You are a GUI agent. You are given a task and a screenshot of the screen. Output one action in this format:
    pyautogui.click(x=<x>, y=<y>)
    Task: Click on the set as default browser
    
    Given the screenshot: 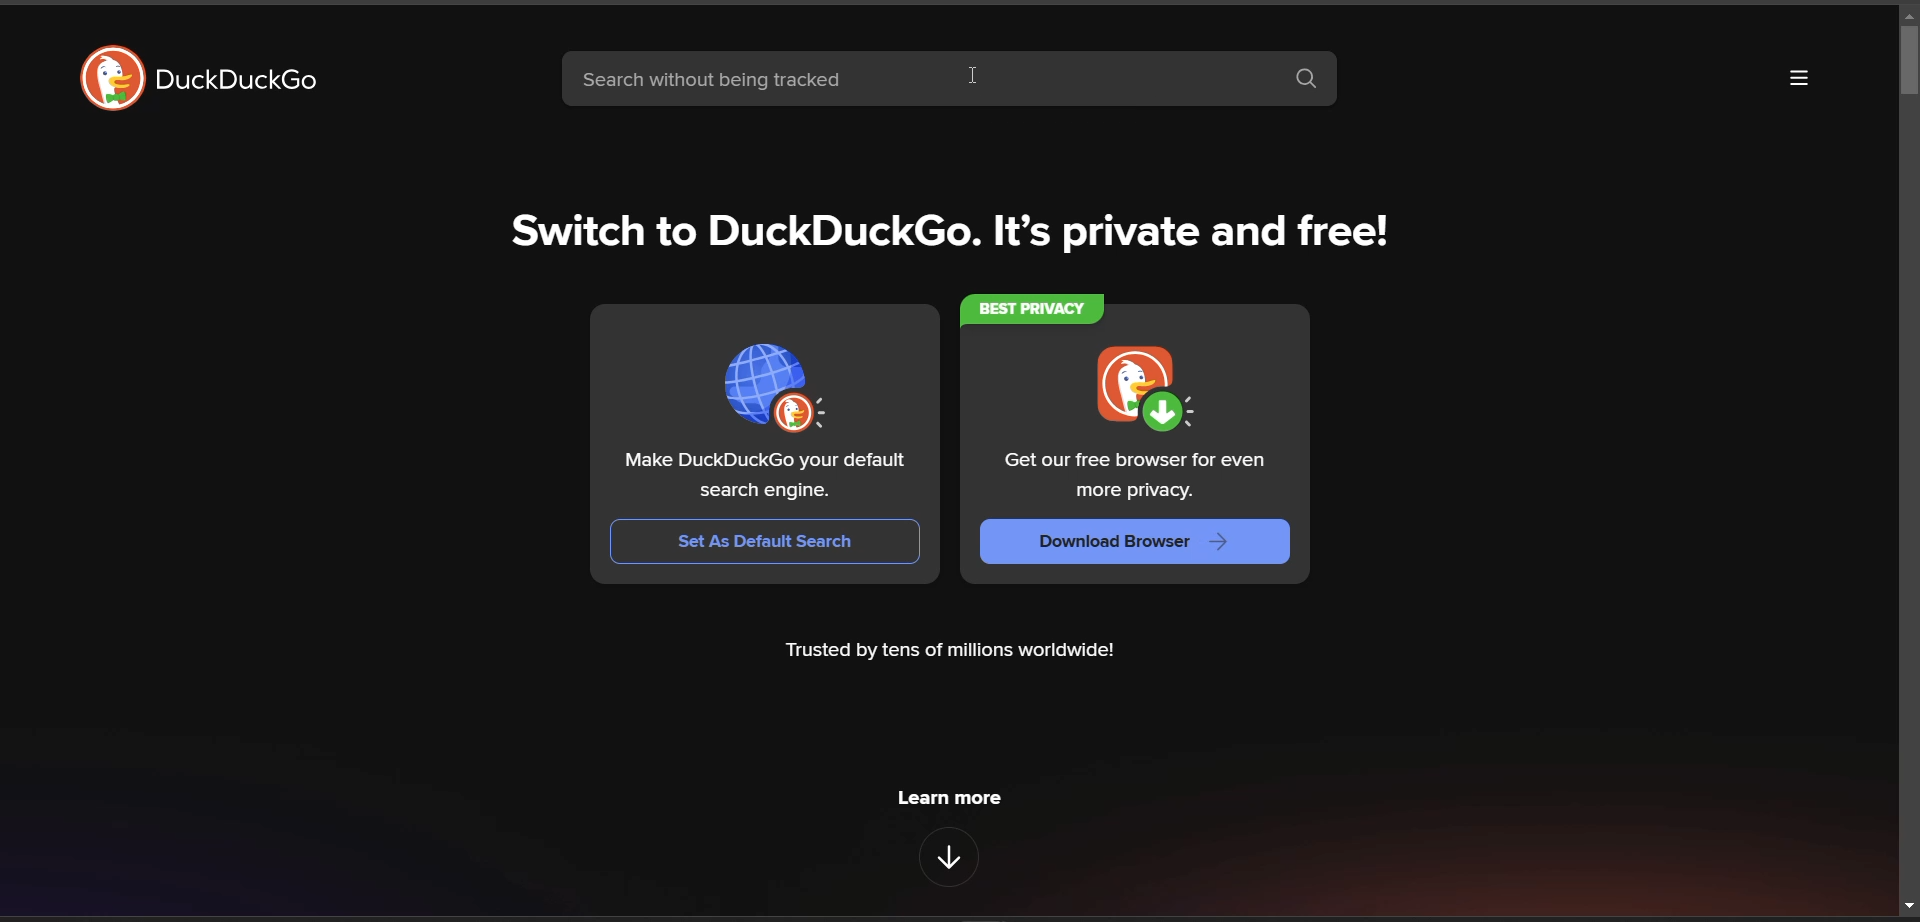 What is the action you would take?
    pyautogui.click(x=767, y=542)
    